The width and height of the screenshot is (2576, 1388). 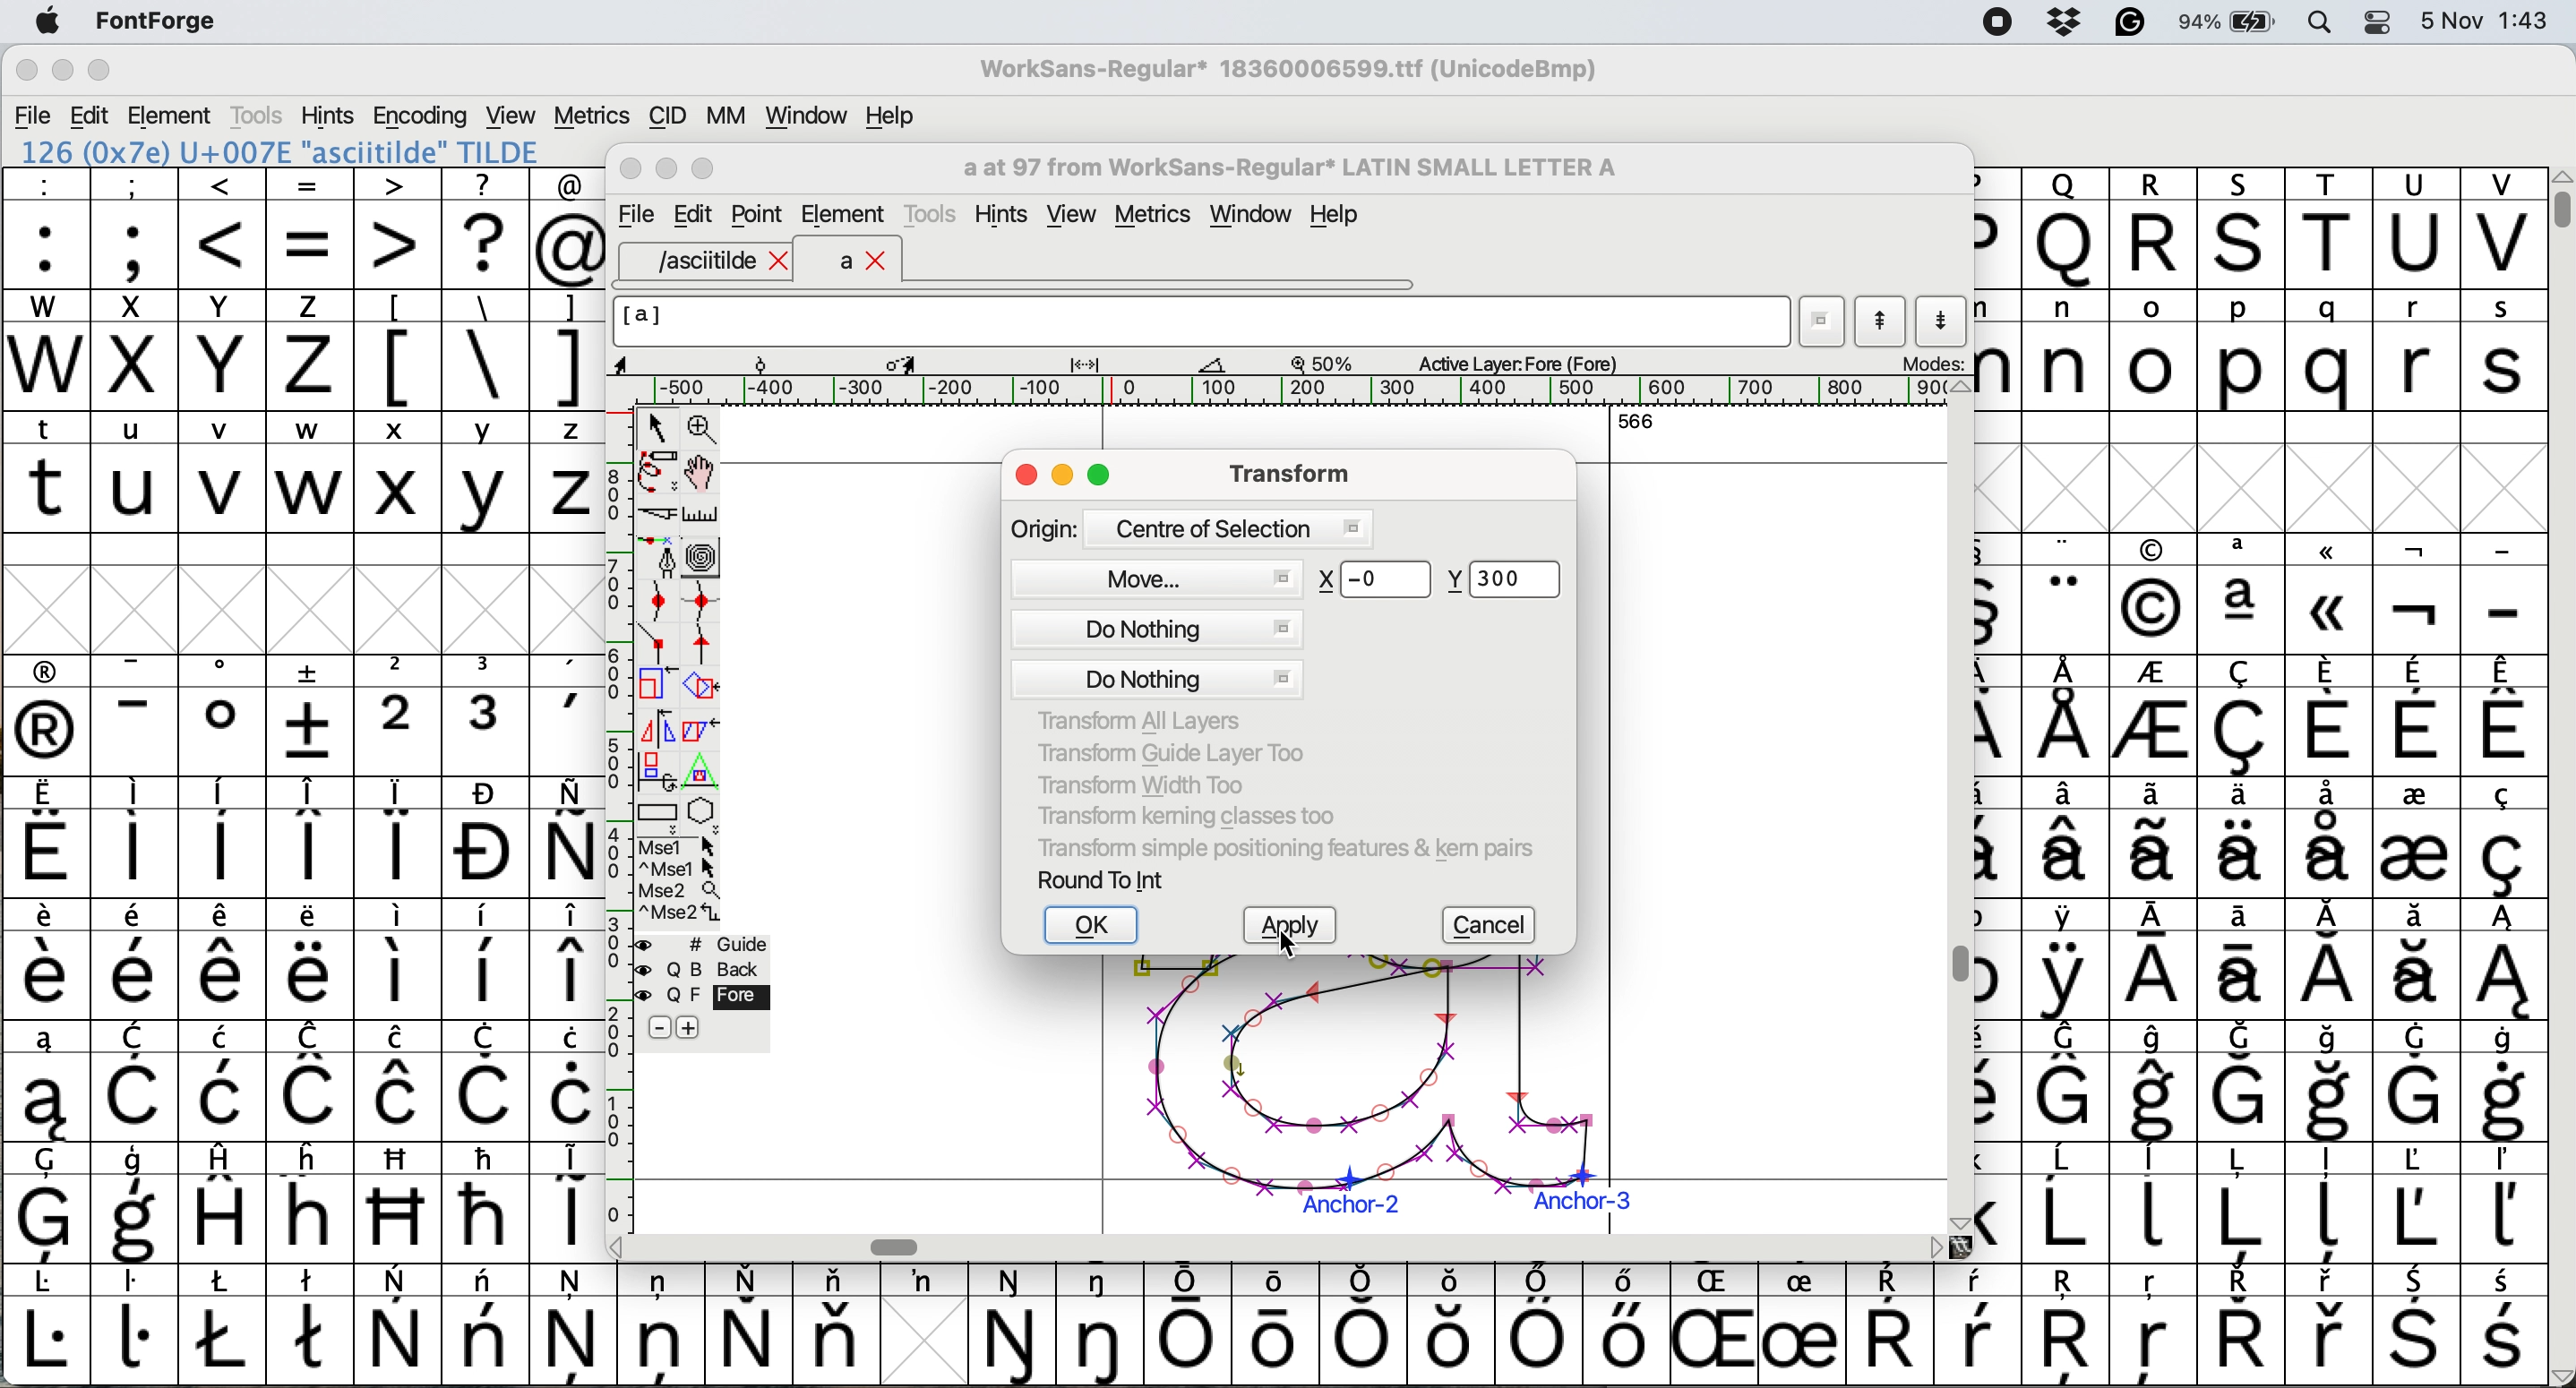 I want to click on cancel, so click(x=1495, y=926).